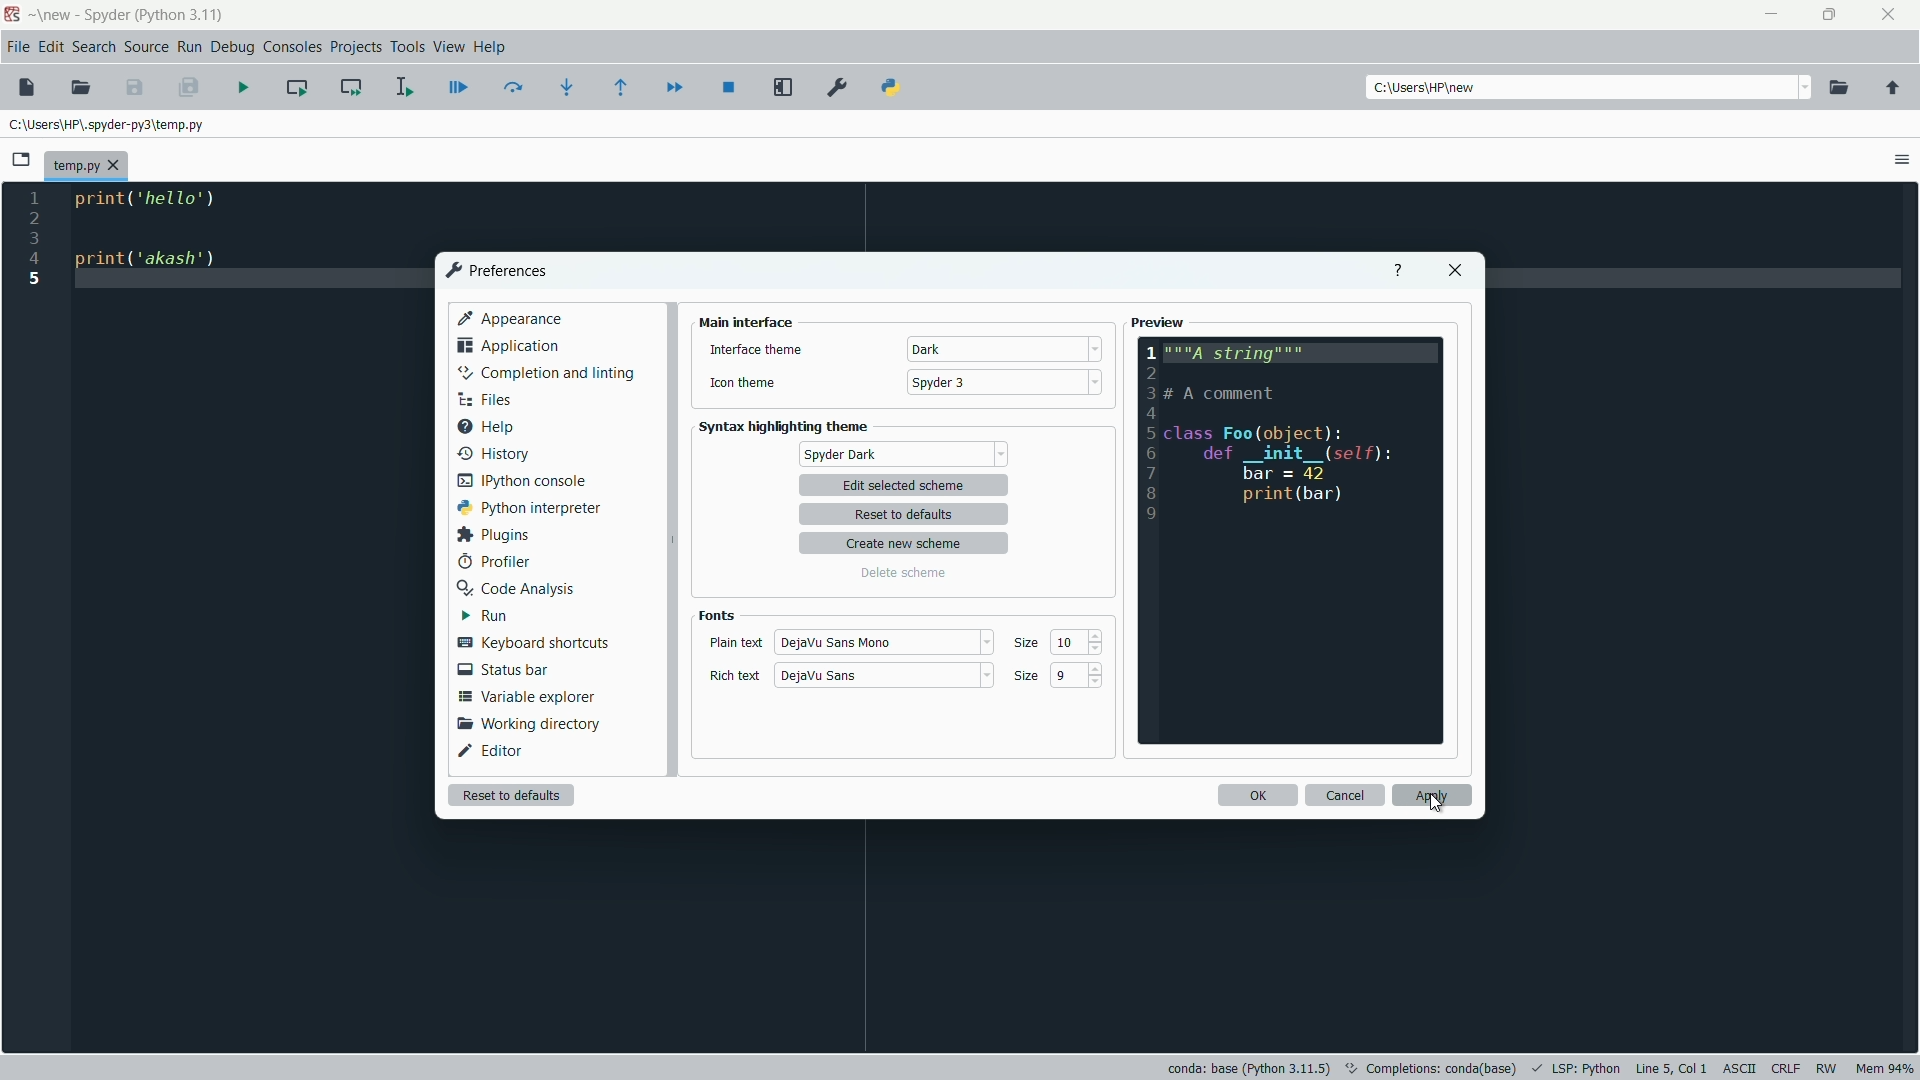 Image resolution: width=1920 pixels, height=1080 pixels. What do you see at coordinates (245, 87) in the screenshot?
I see `run file` at bounding box center [245, 87].